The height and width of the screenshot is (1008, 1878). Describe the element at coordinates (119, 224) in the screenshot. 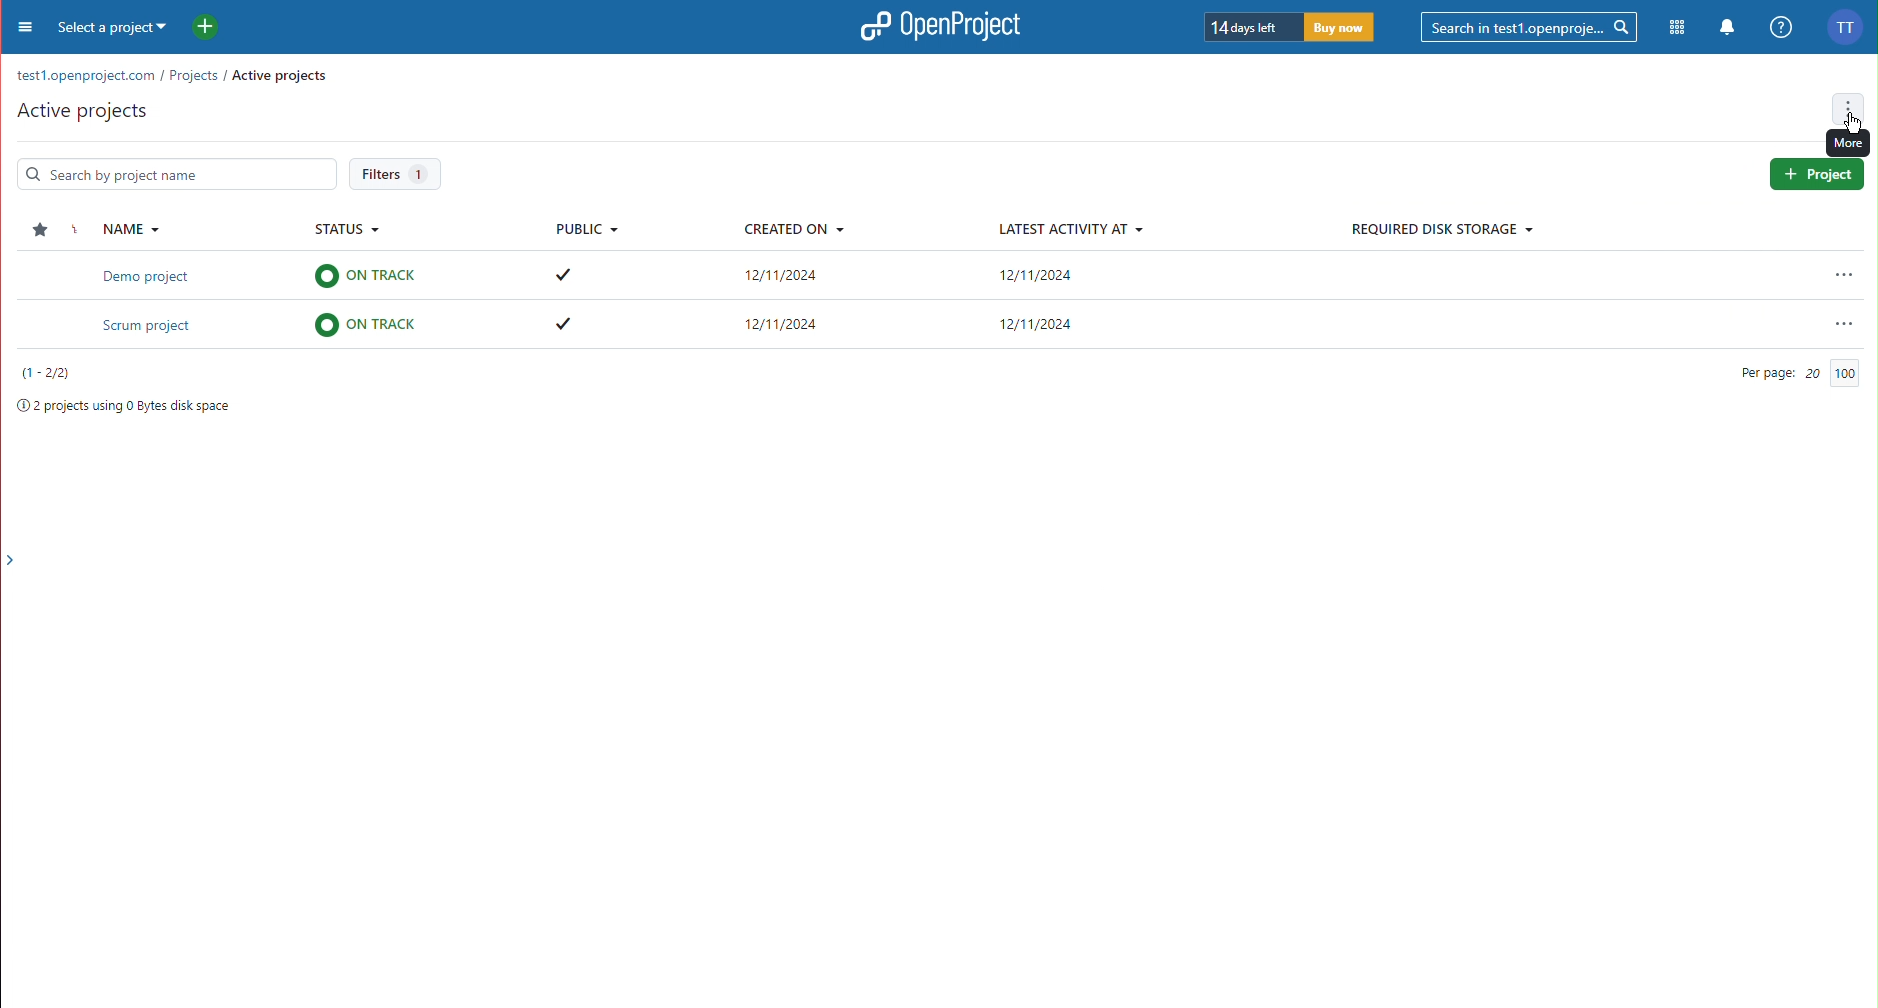

I see `Name` at that location.